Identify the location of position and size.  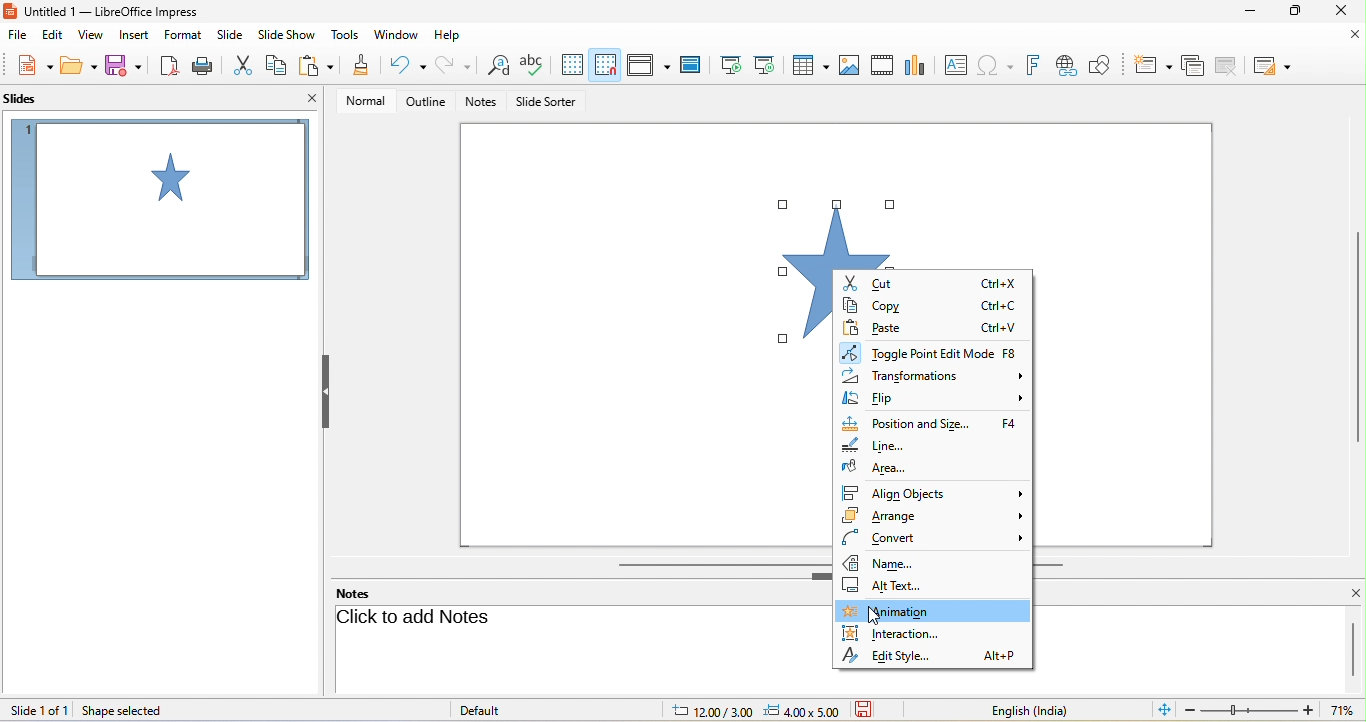
(934, 424).